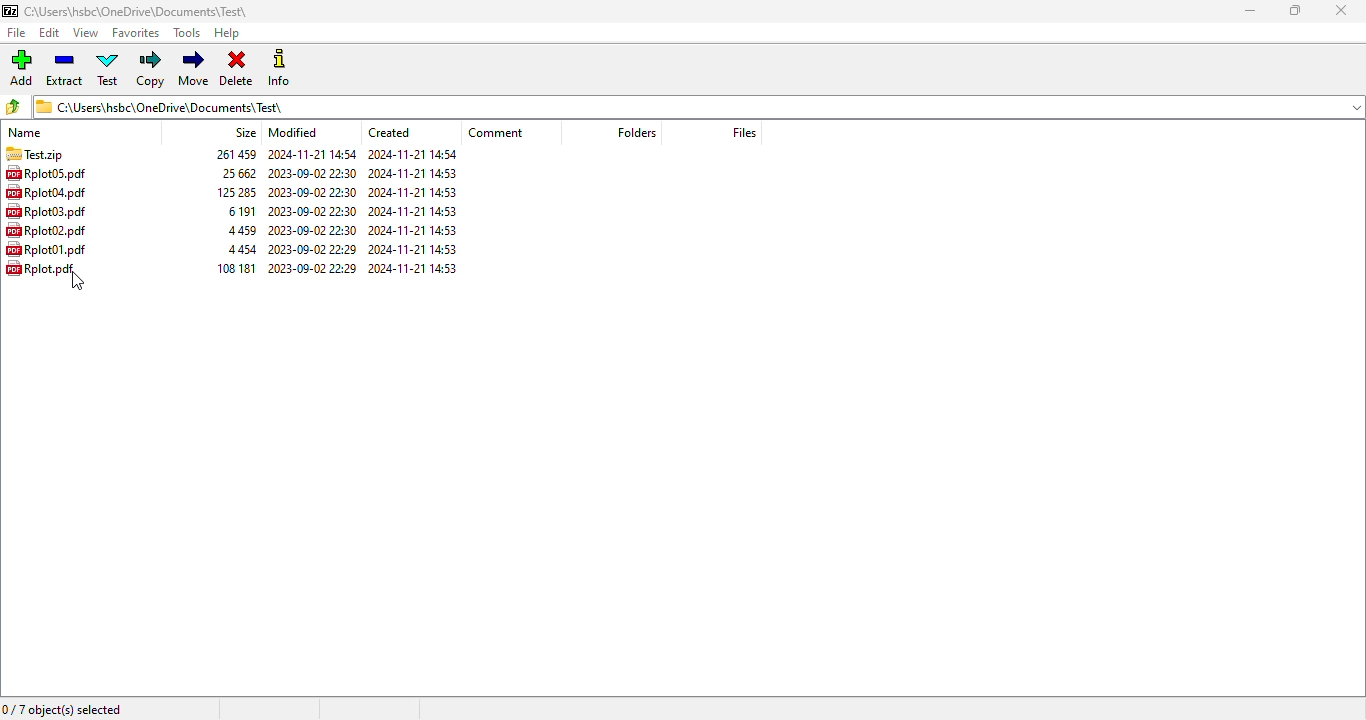 This screenshot has height=720, width=1366. Describe the element at coordinates (413, 191) in the screenshot. I see ` 2024-11-21 14:53` at that location.